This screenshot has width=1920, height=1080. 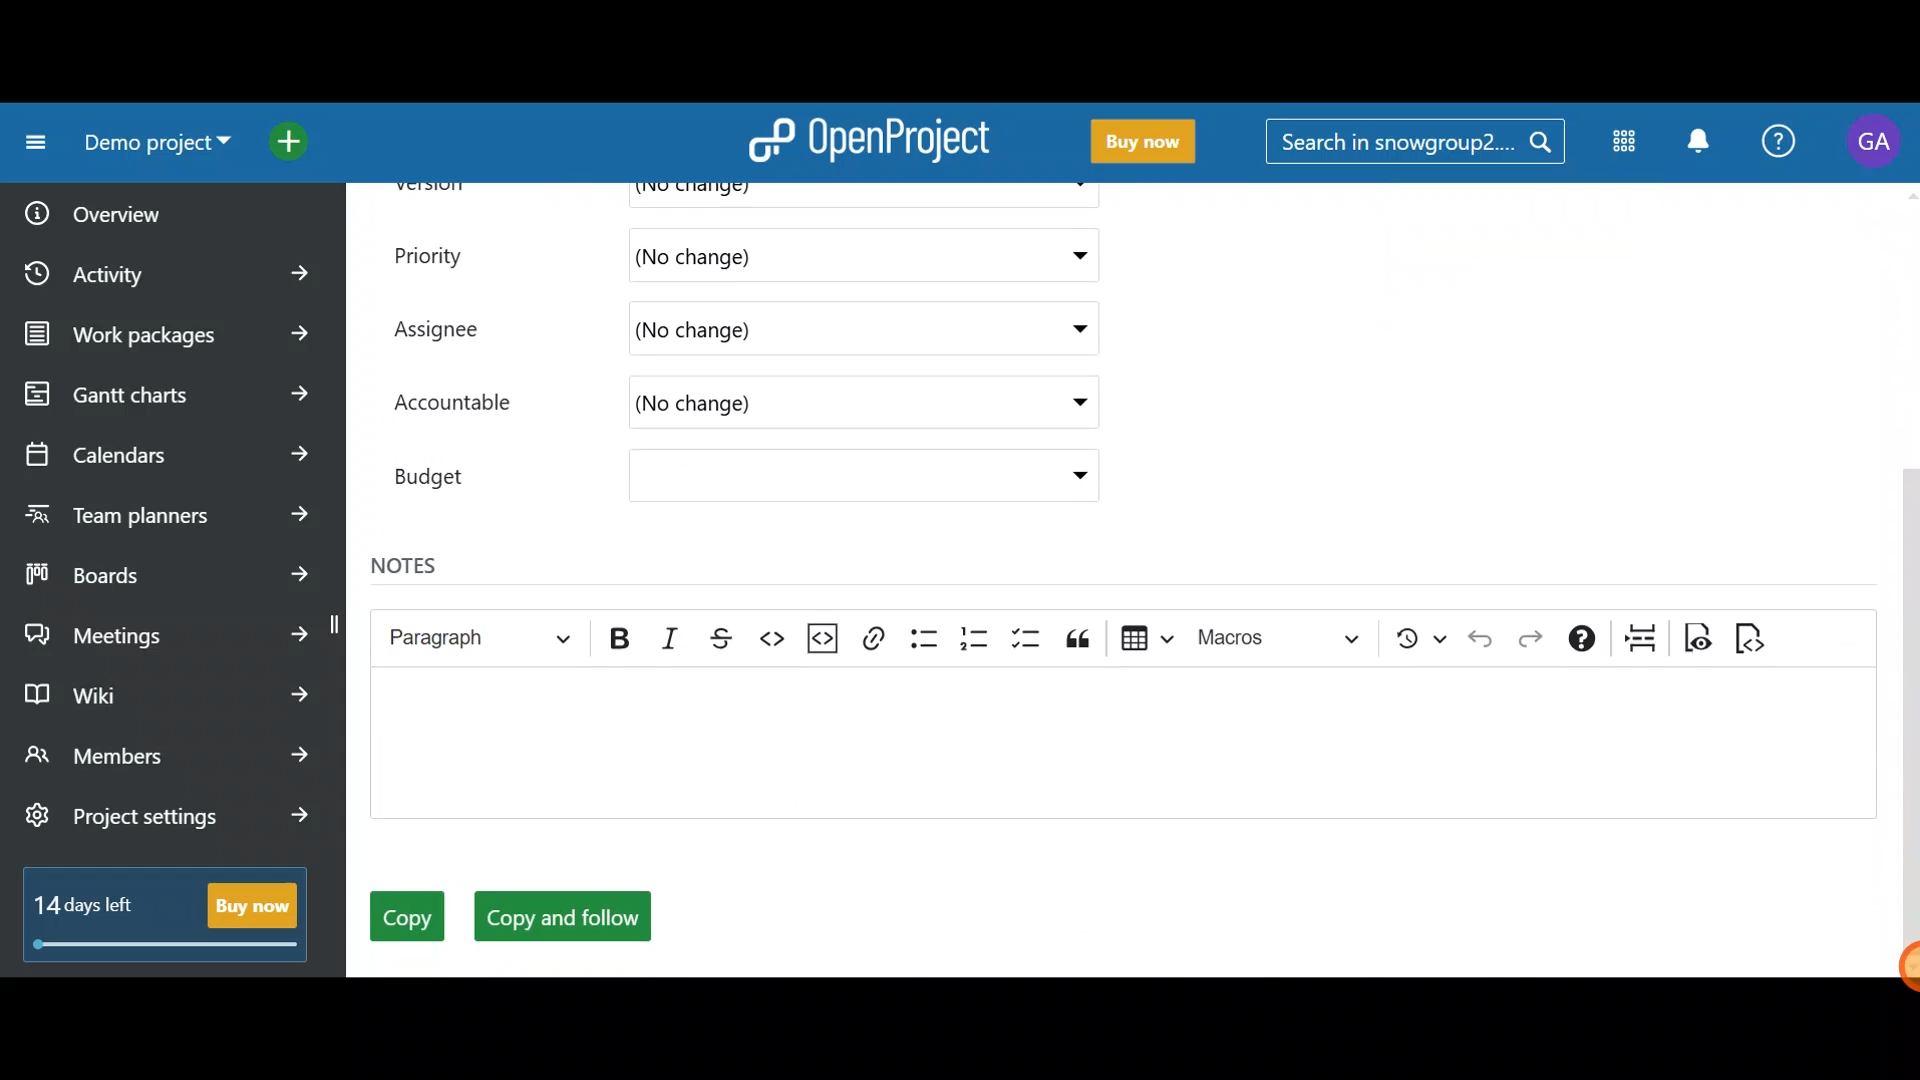 I want to click on Gantt charts, so click(x=169, y=396).